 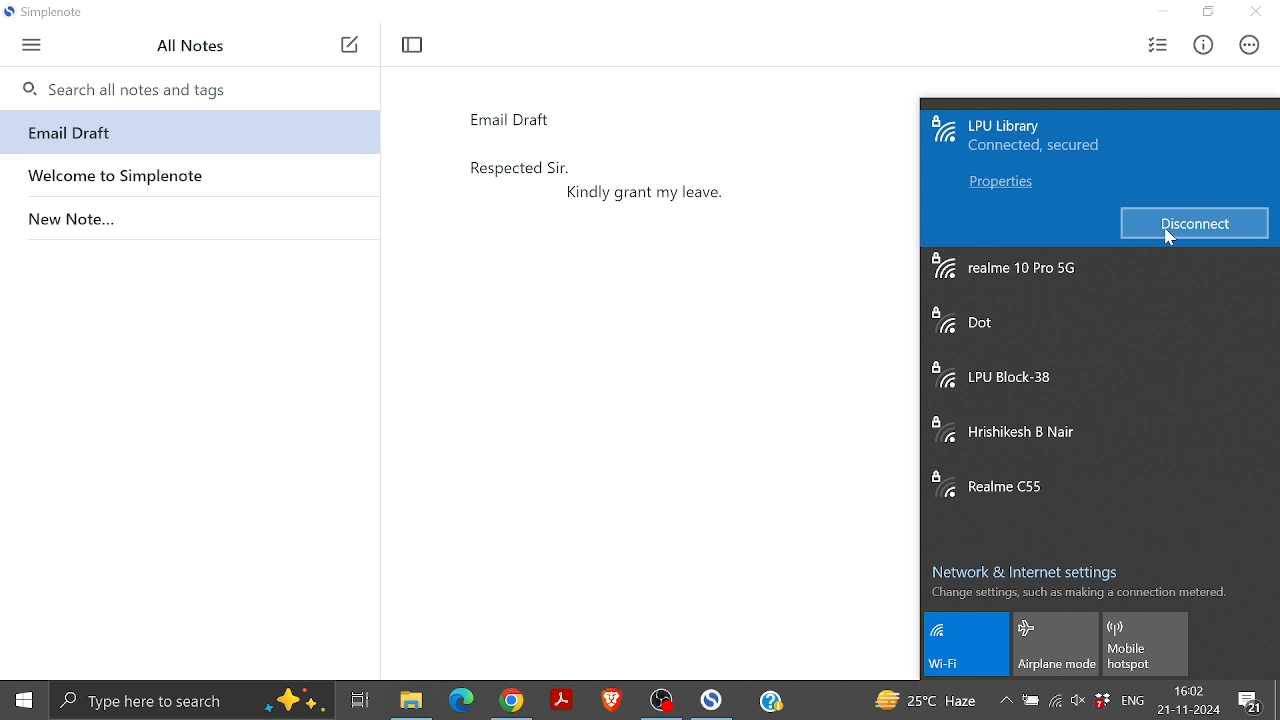 What do you see at coordinates (188, 86) in the screenshot?
I see `Search all notes and tags` at bounding box center [188, 86].